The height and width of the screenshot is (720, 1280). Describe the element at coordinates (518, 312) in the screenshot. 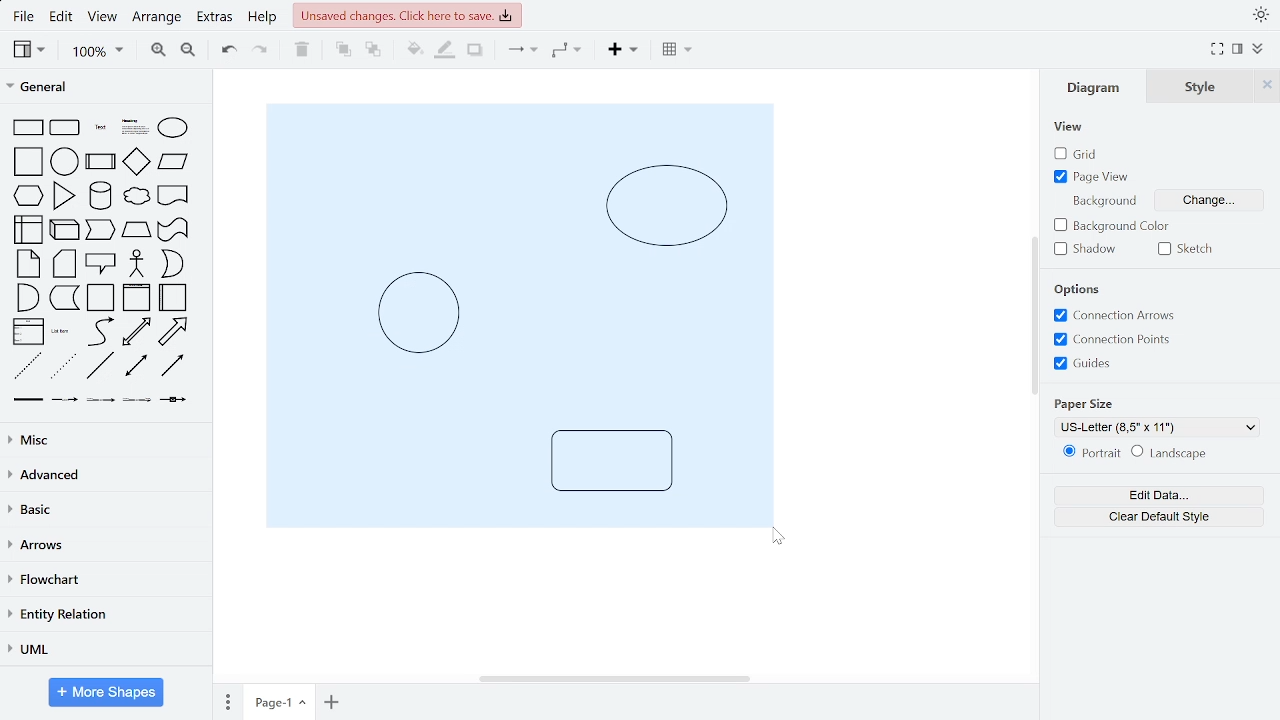

I see `Current Diagrams` at that location.